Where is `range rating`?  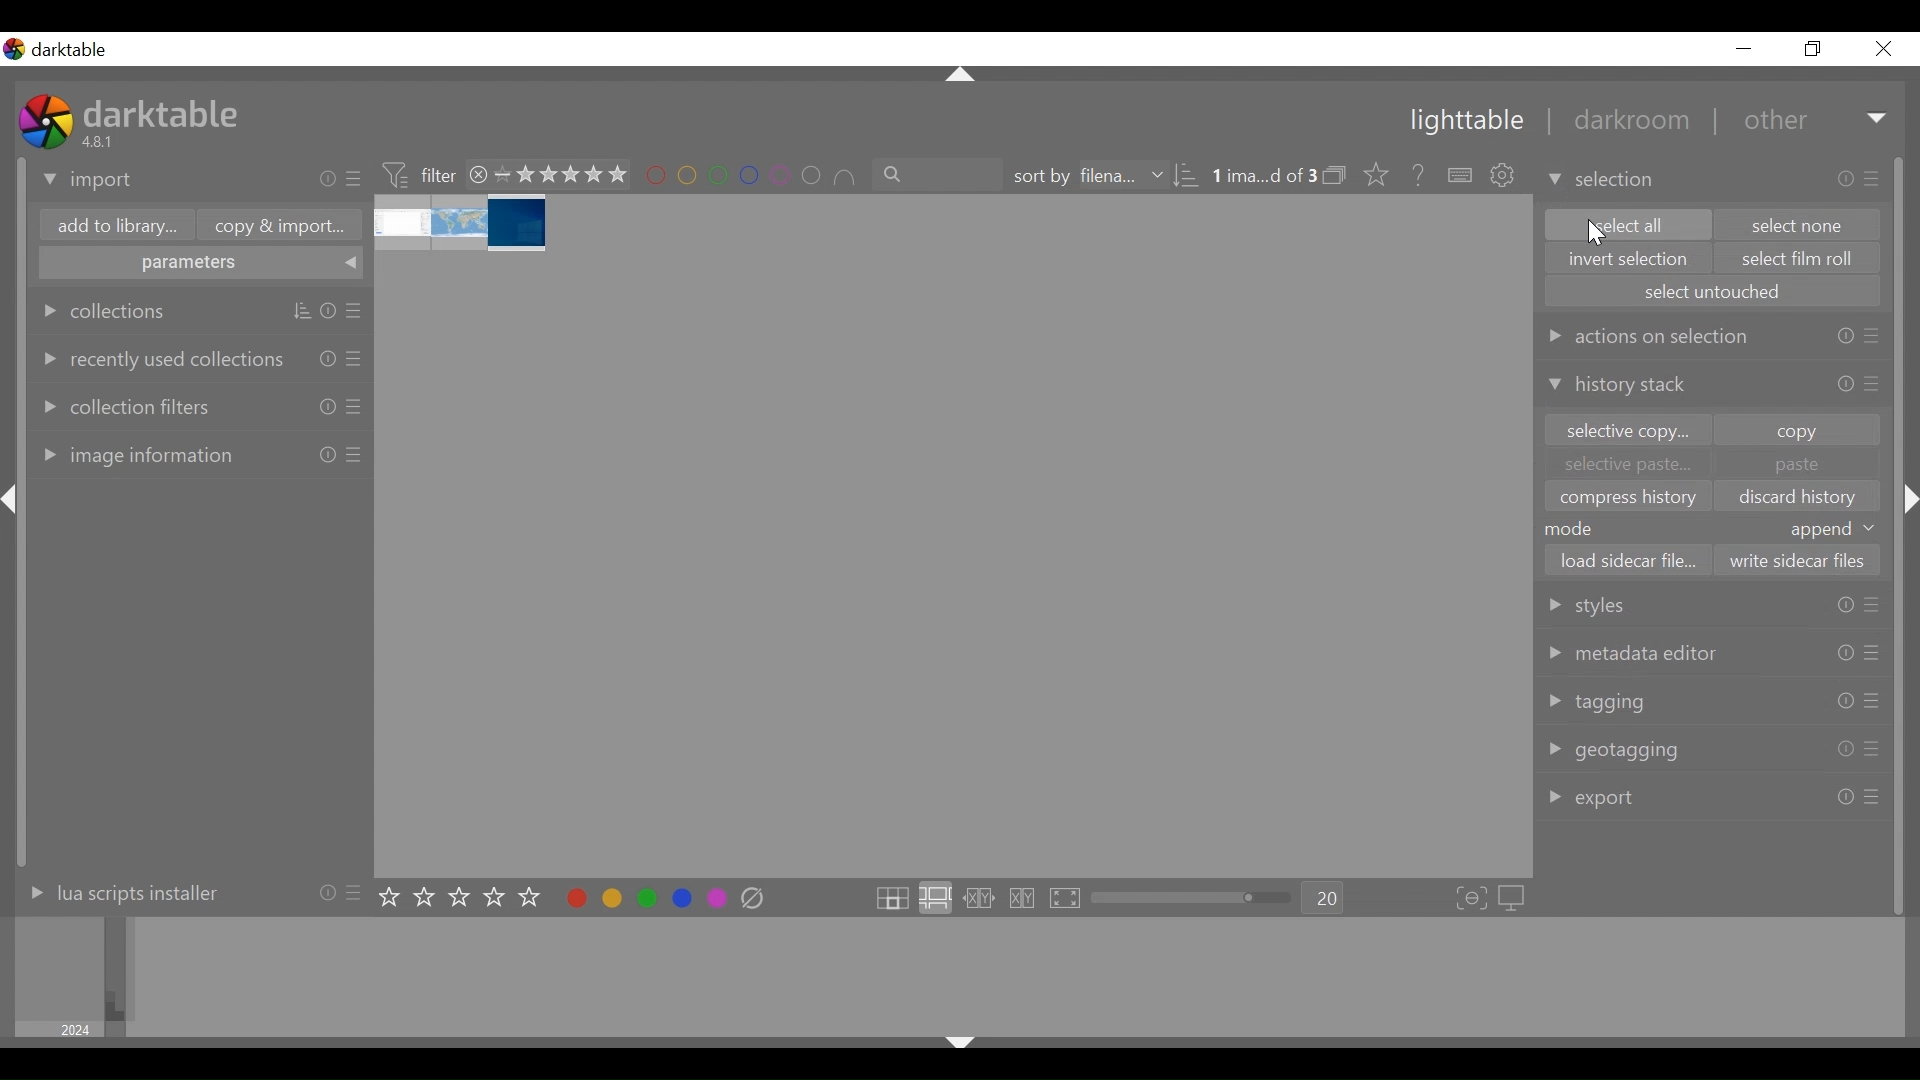
range rating is located at coordinates (561, 176).